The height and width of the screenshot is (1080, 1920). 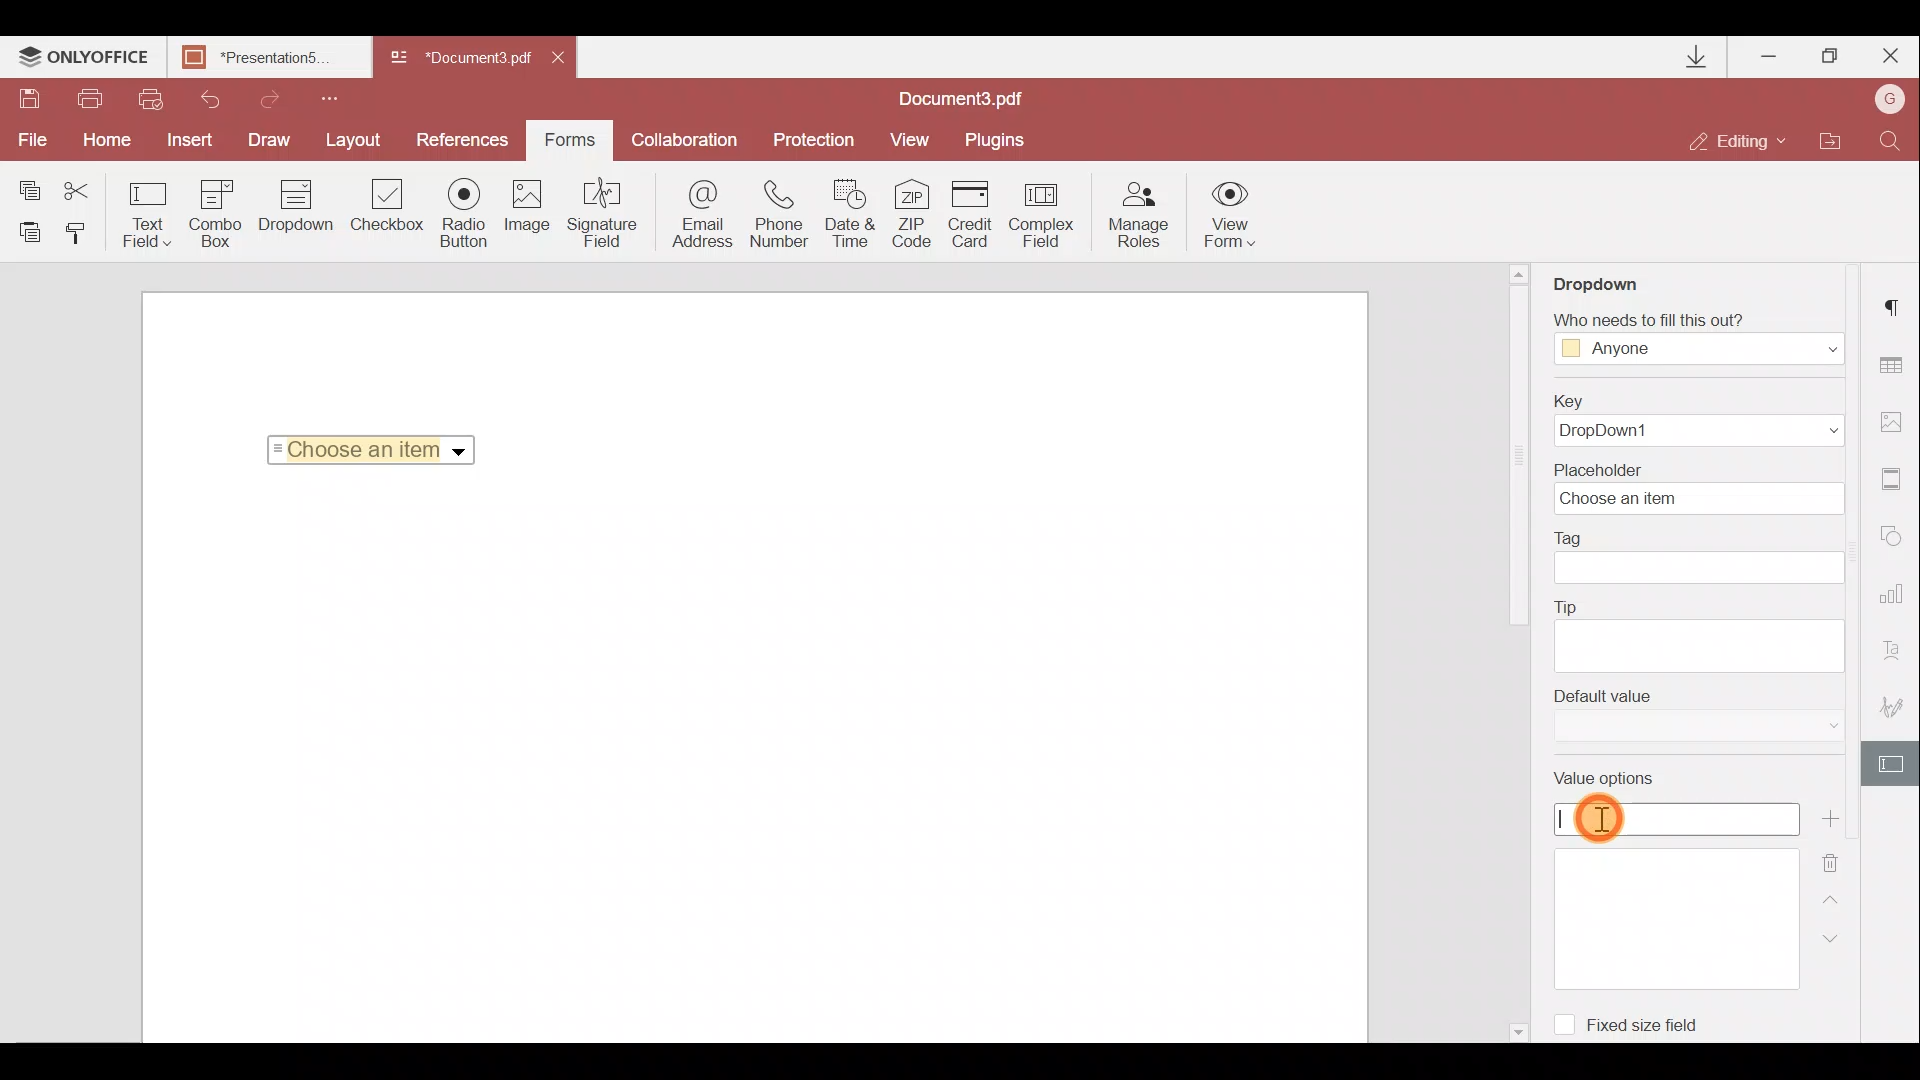 What do you see at coordinates (976, 211) in the screenshot?
I see `Credit card` at bounding box center [976, 211].